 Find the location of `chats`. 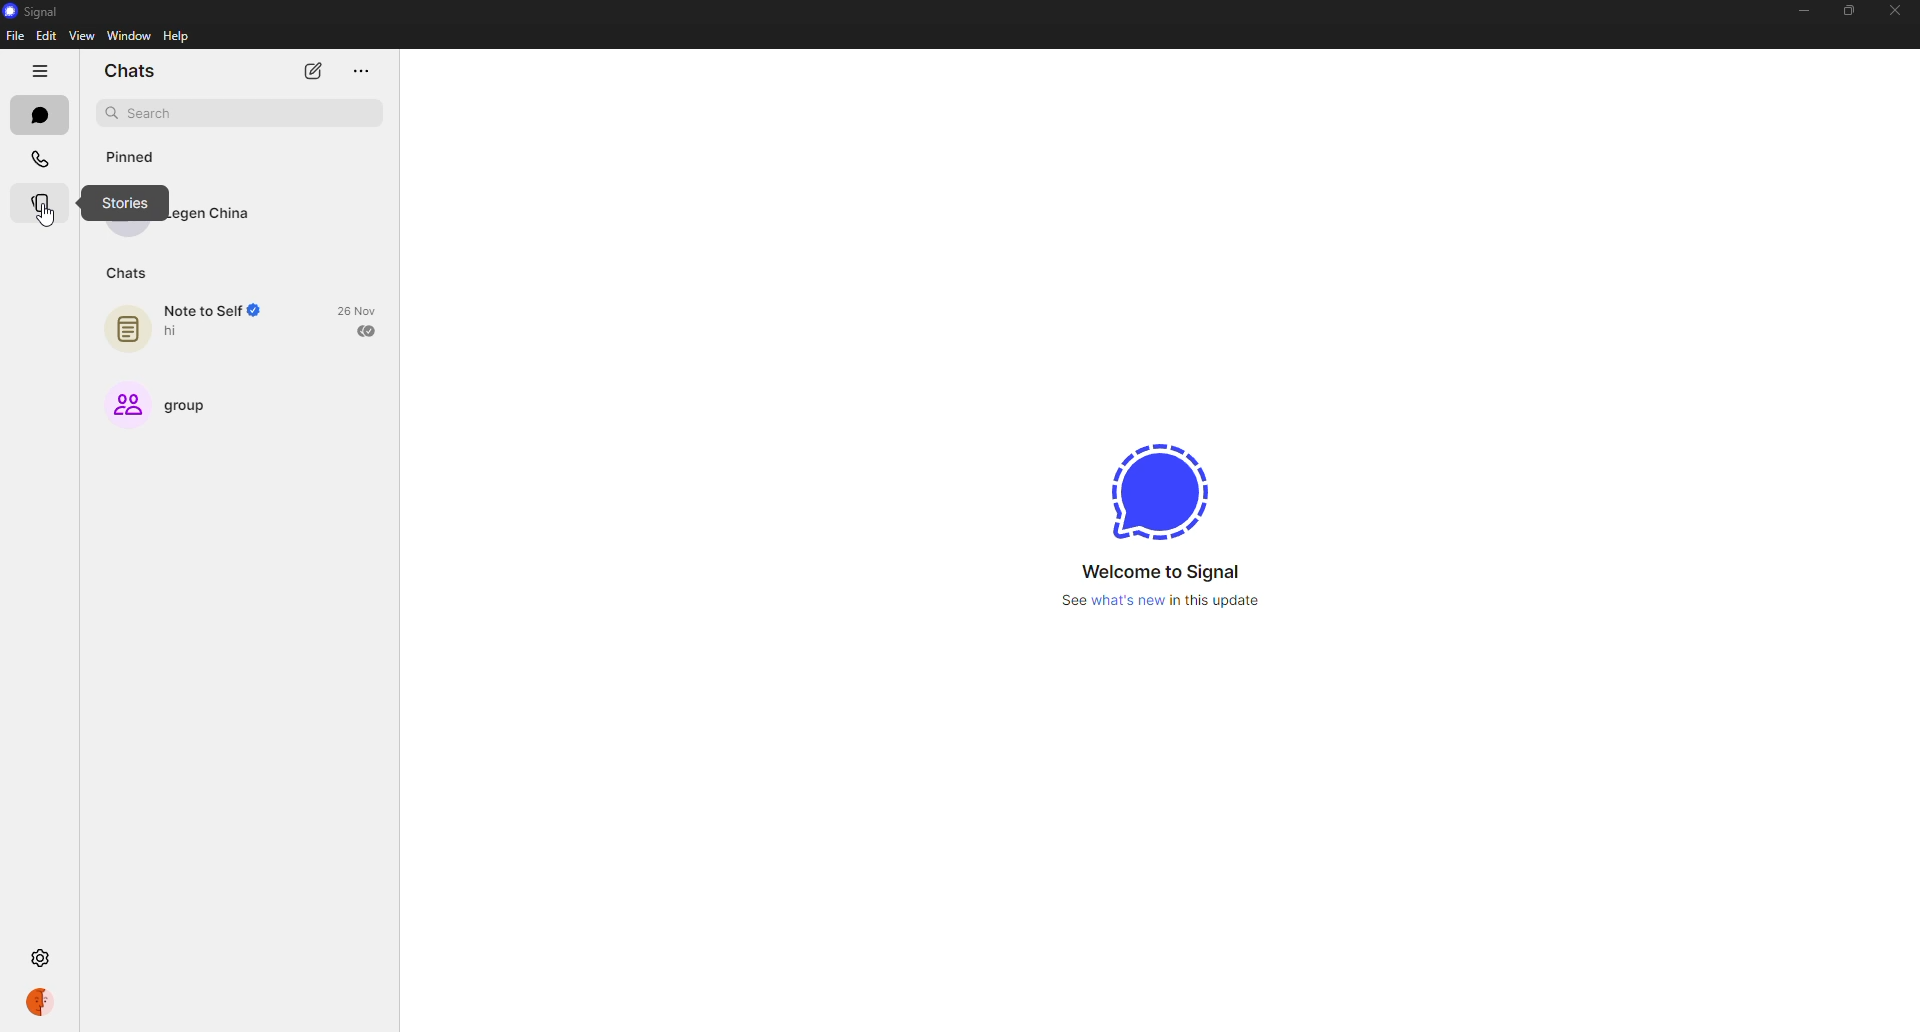

chats is located at coordinates (40, 114).